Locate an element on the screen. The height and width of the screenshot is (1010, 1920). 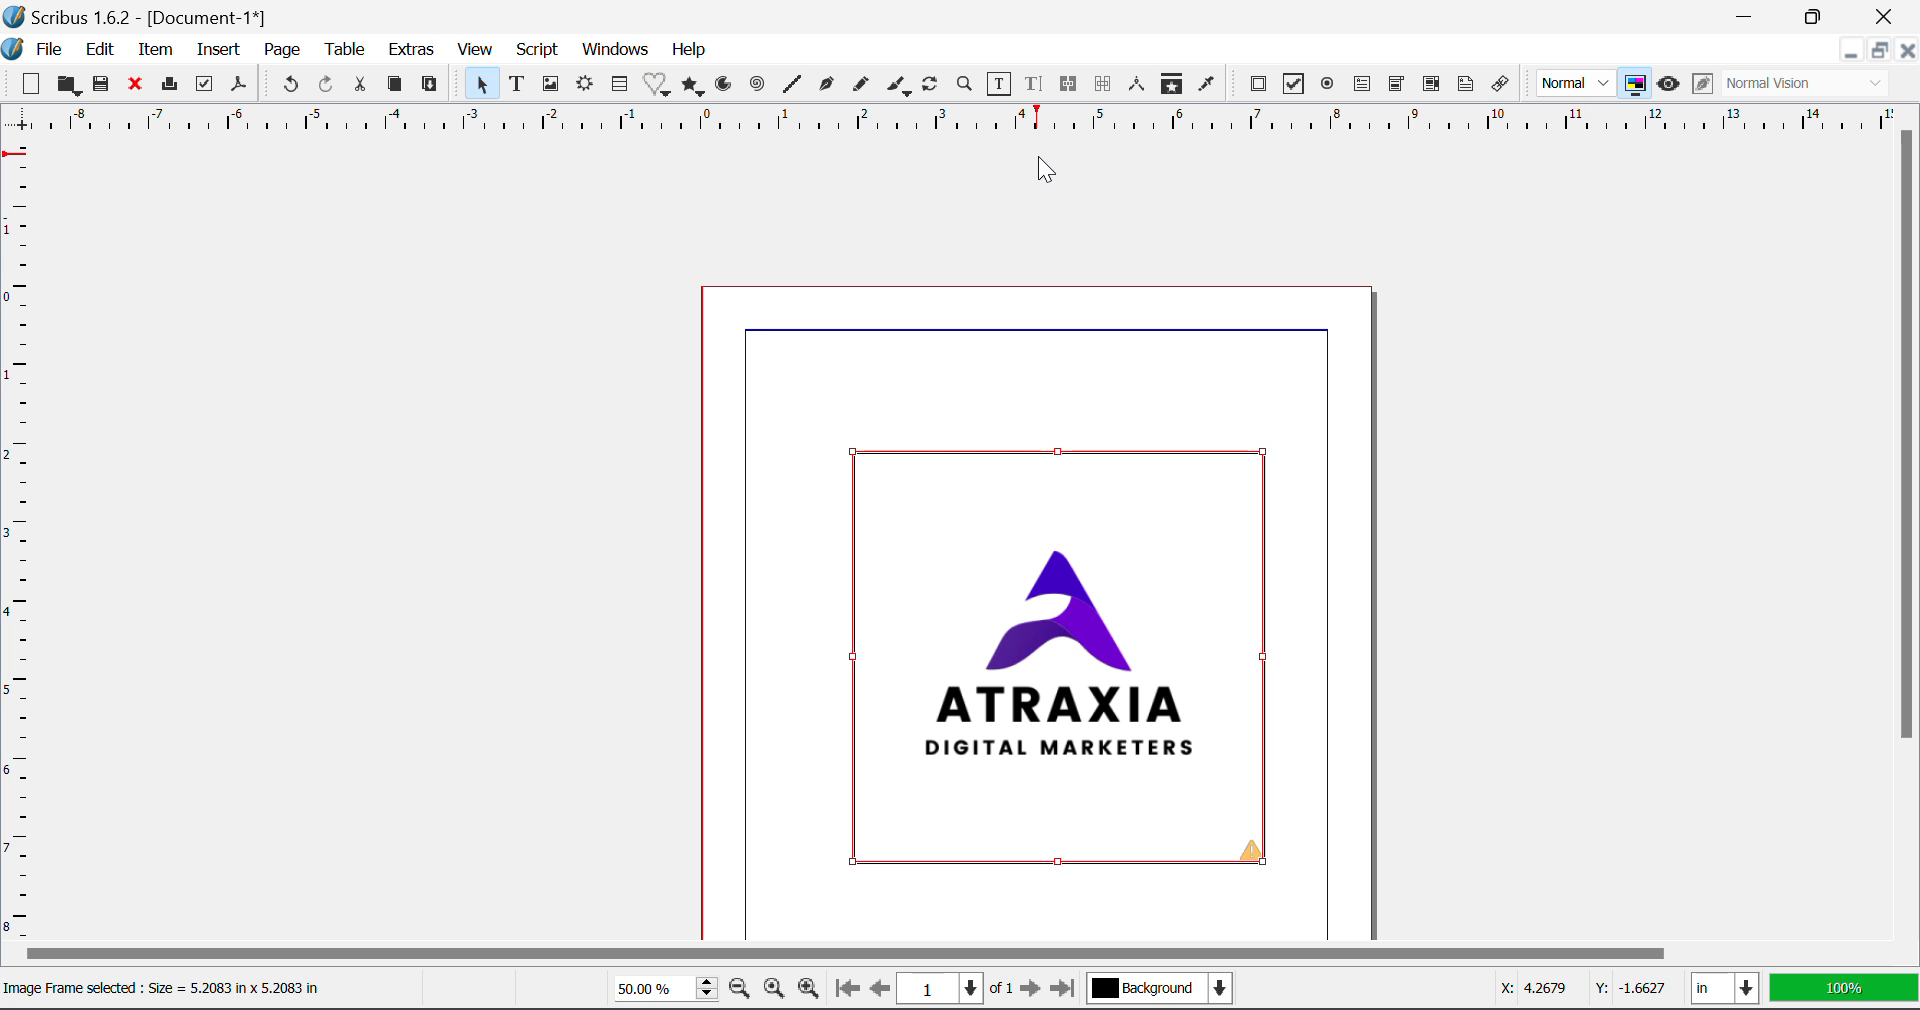
Close is located at coordinates (1885, 17).